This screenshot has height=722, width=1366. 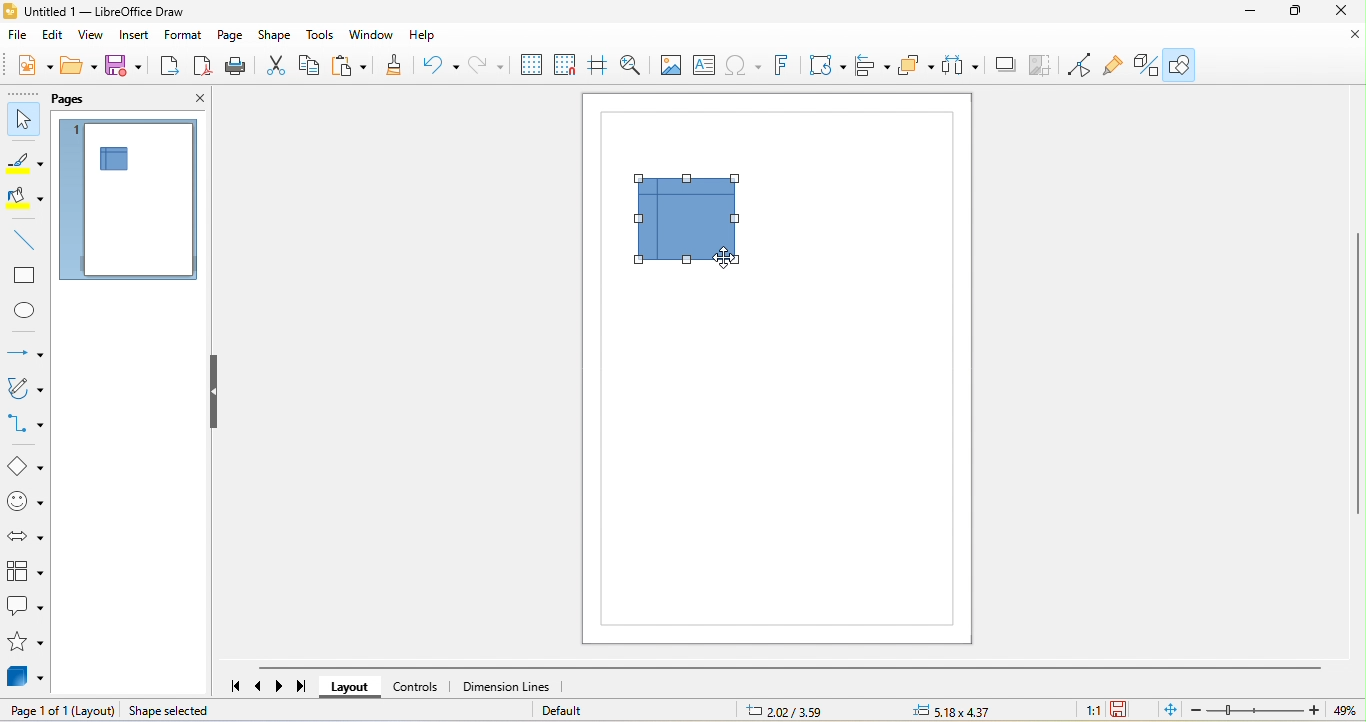 What do you see at coordinates (126, 67) in the screenshot?
I see `save` at bounding box center [126, 67].